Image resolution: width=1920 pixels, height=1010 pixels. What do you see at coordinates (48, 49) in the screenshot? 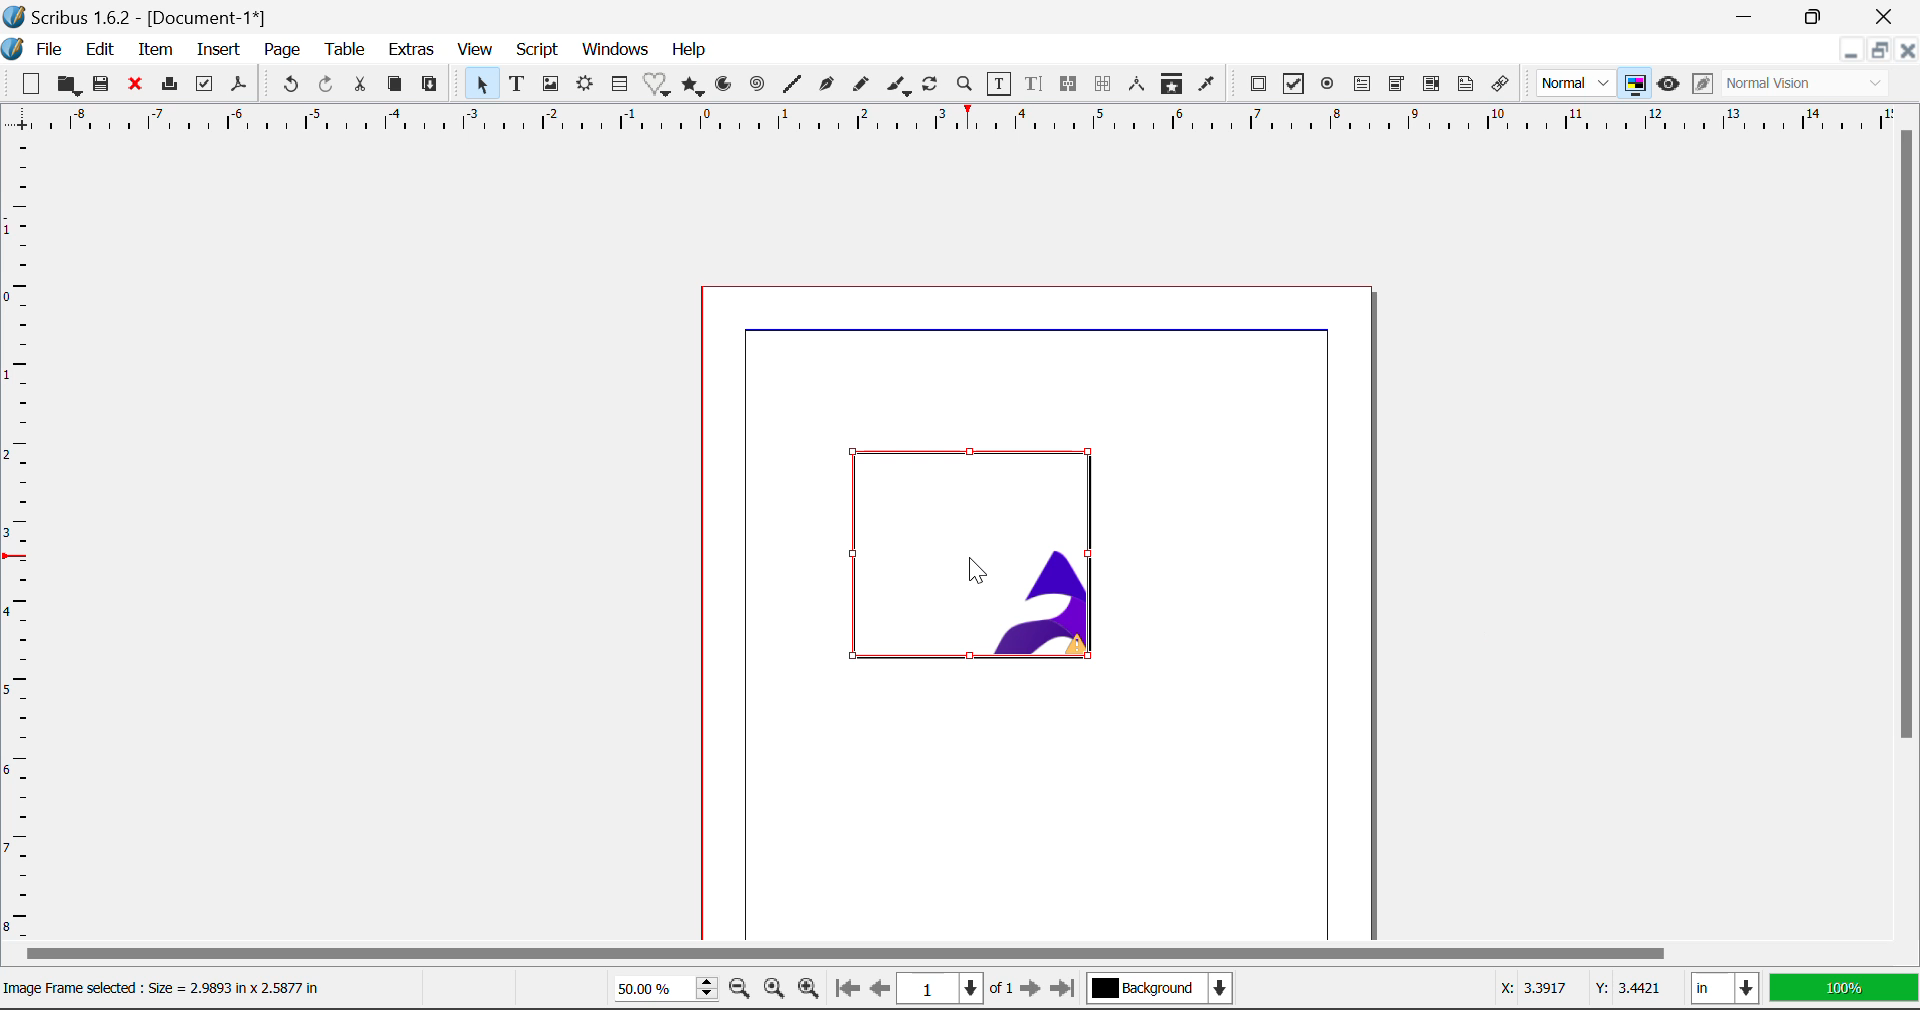
I see `File` at bounding box center [48, 49].